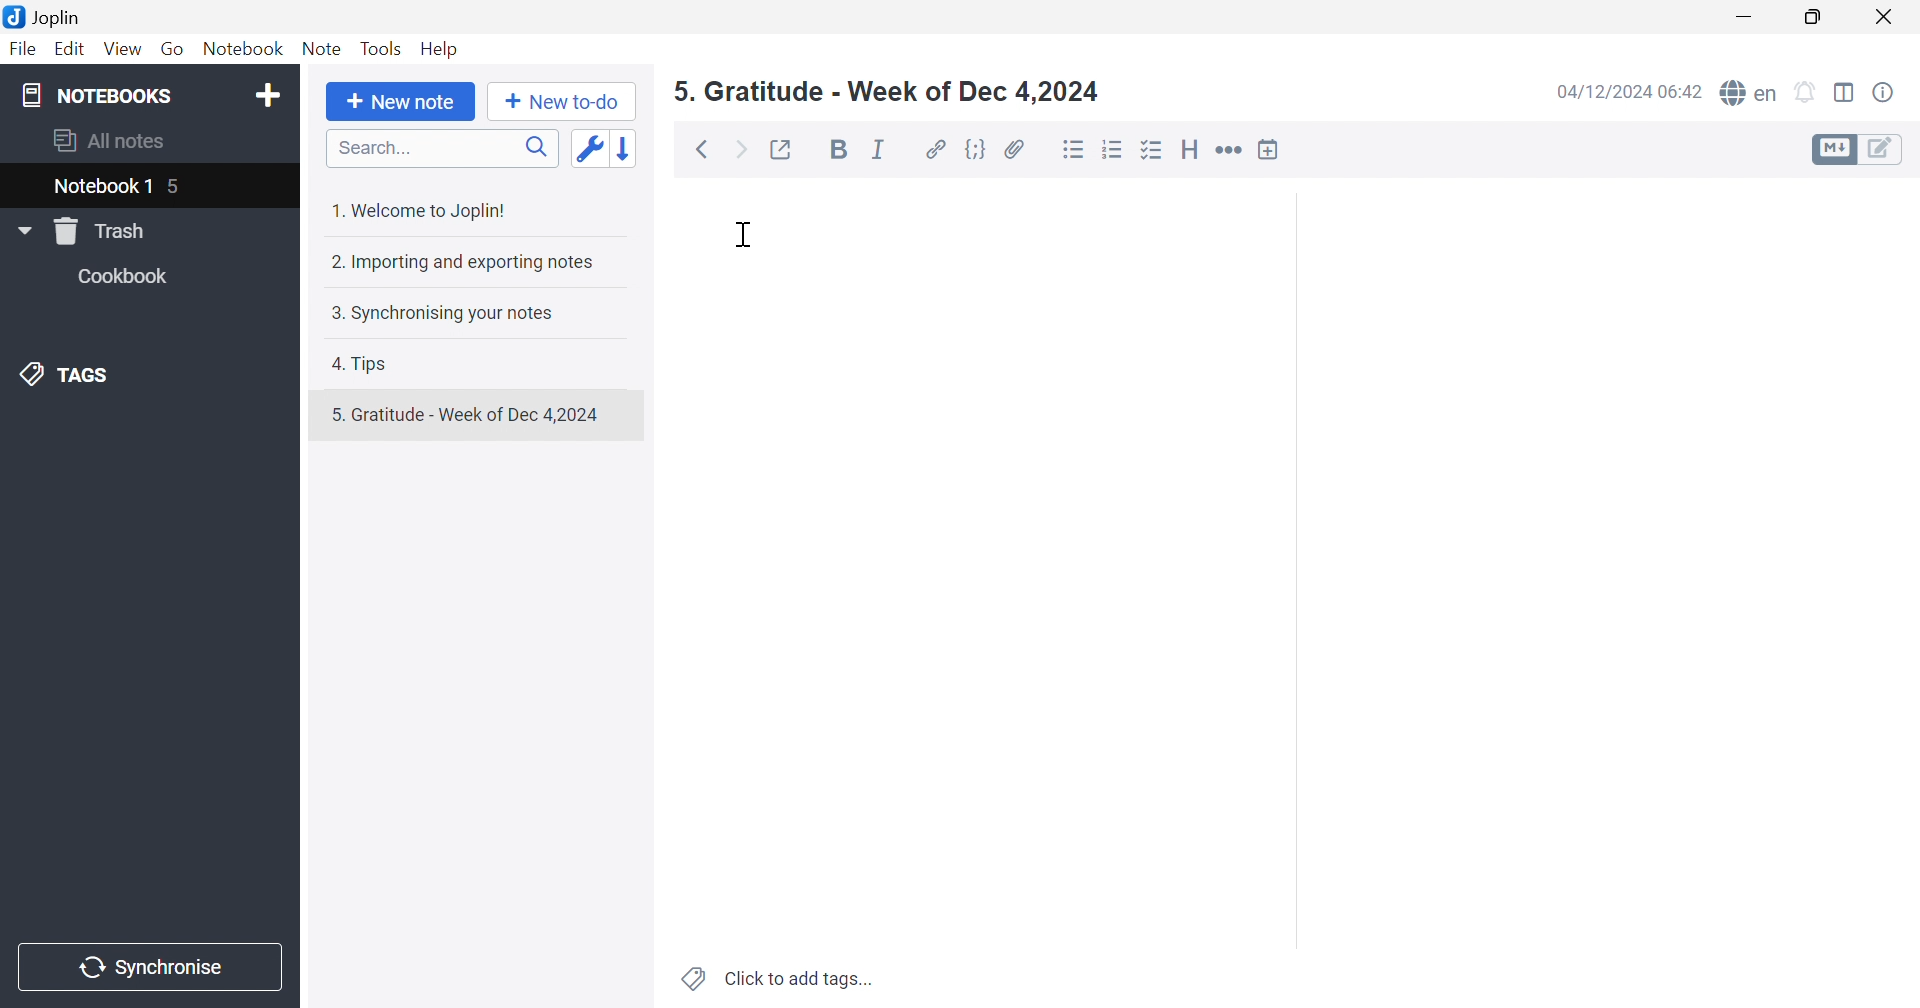  I want to click on Insert time, so click(1274, 148).